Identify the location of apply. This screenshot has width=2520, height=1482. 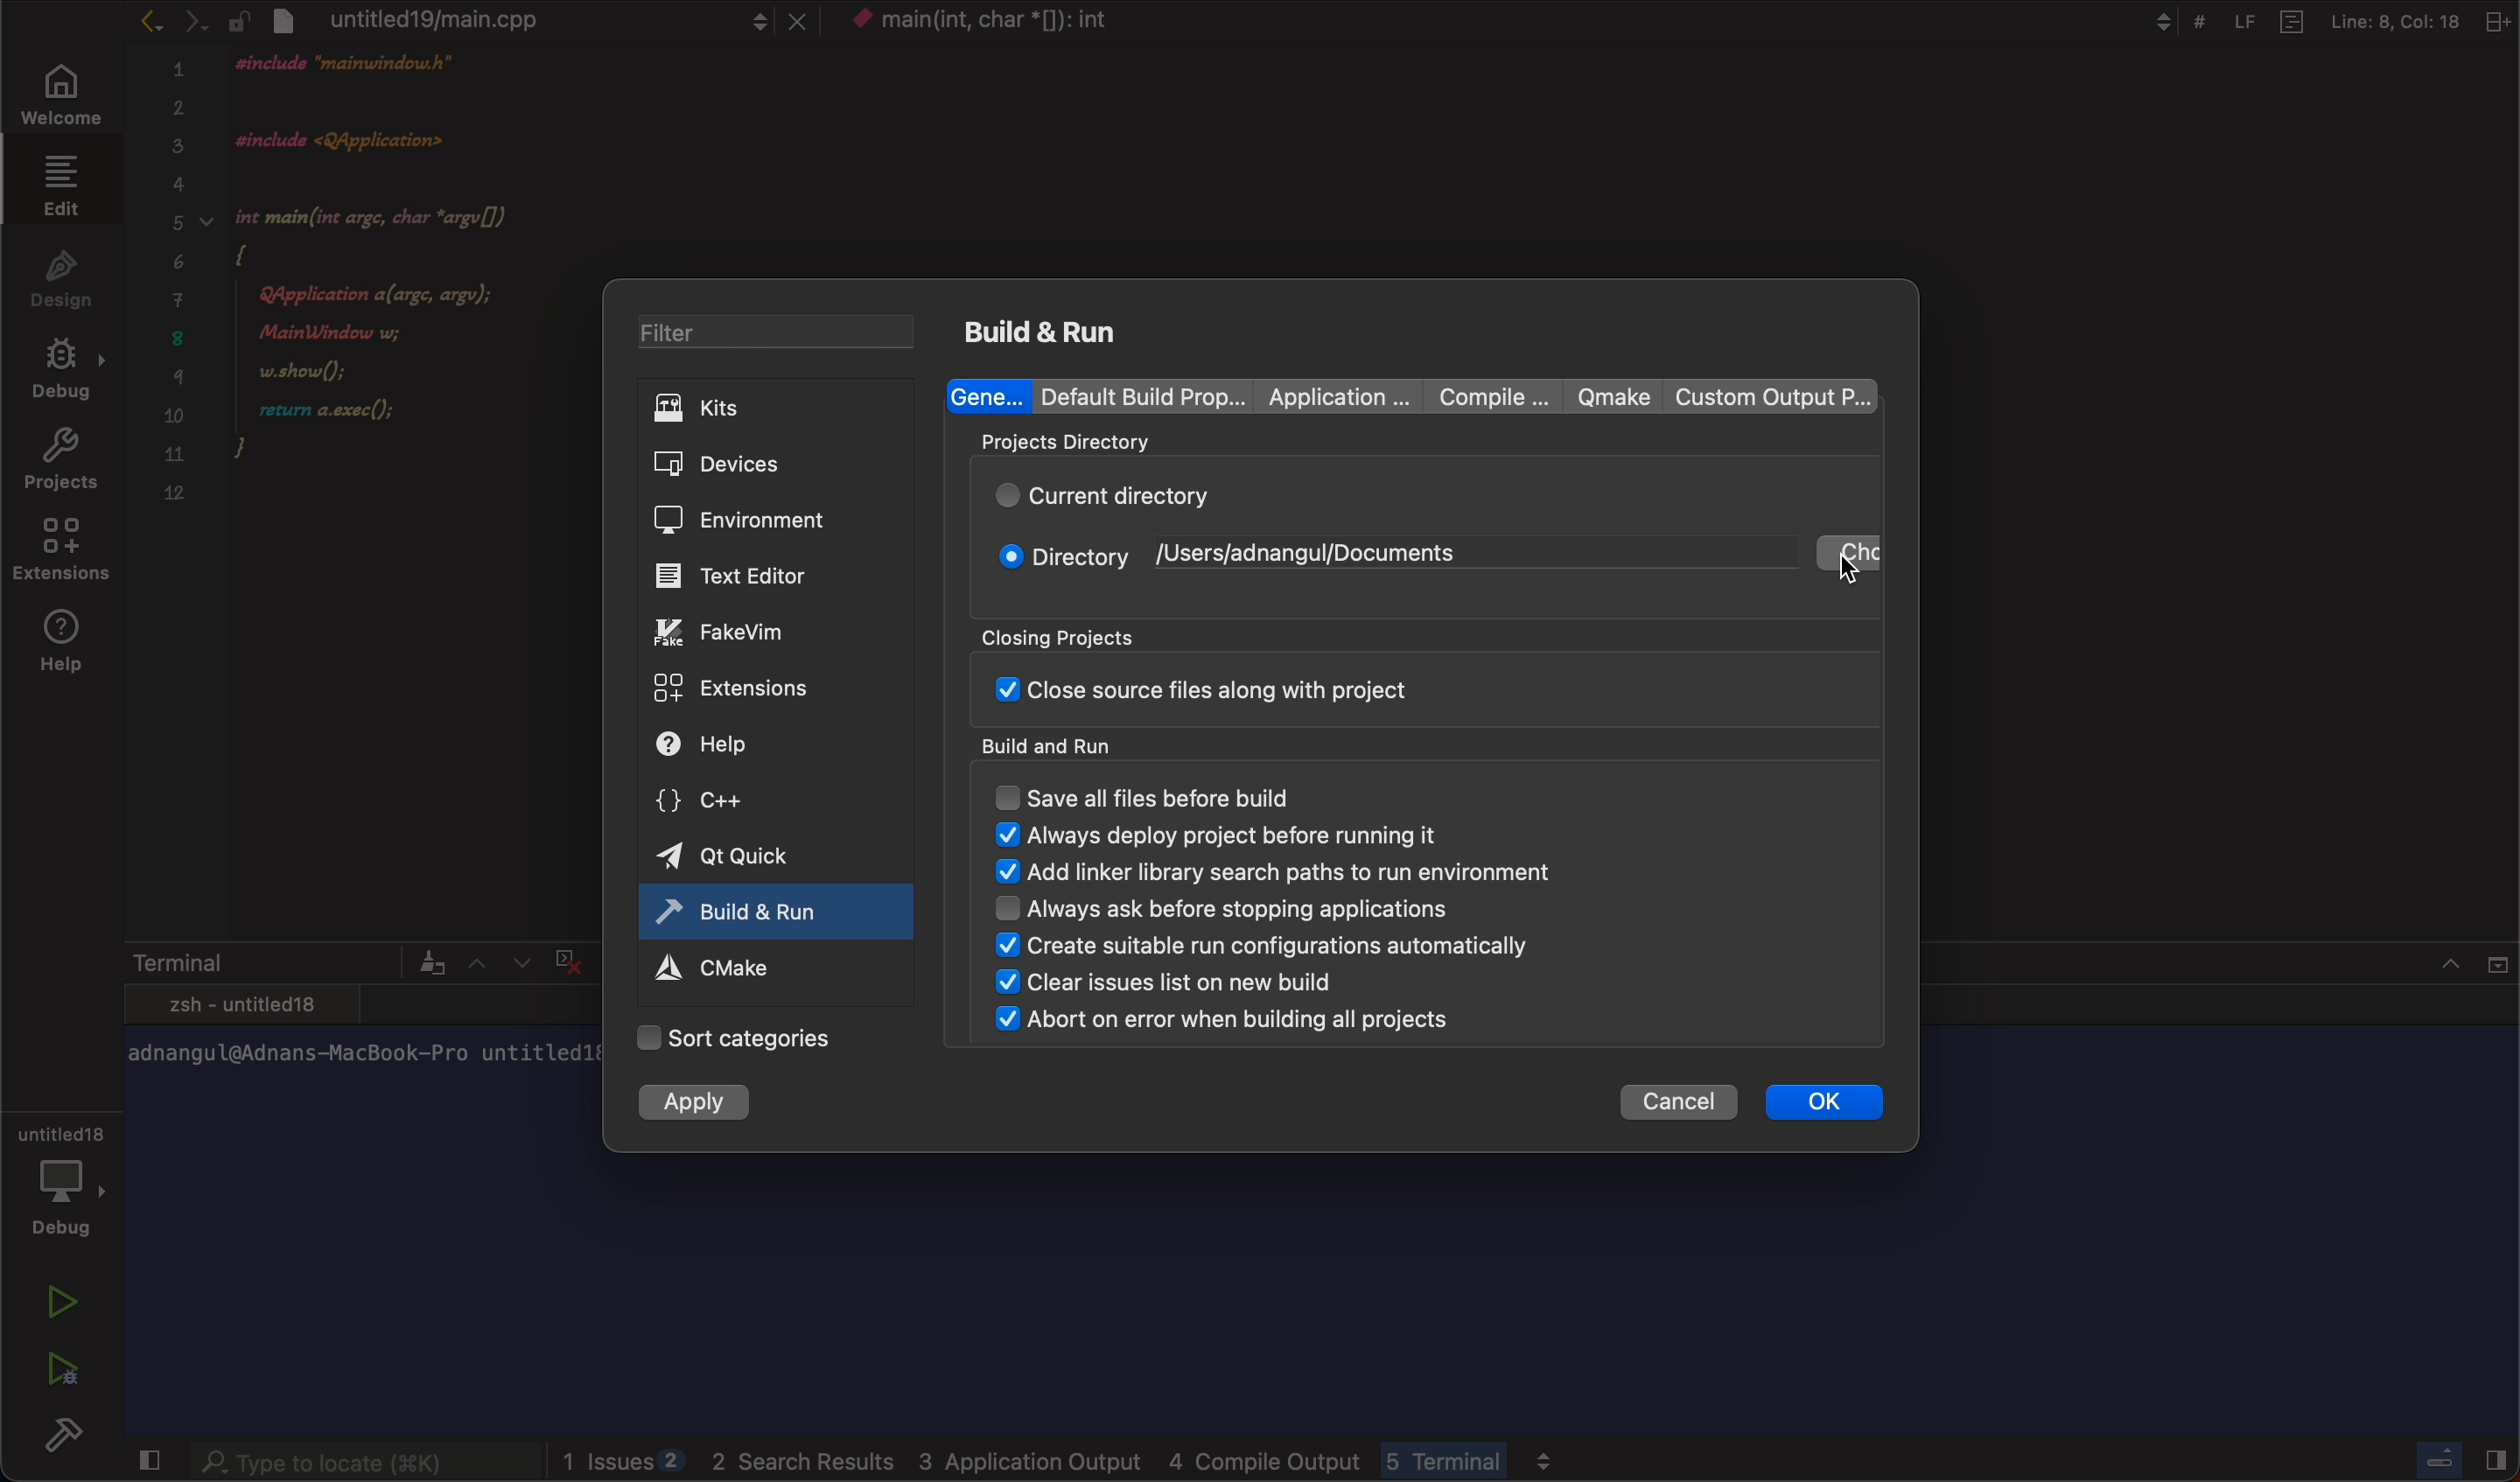
(712, 1103).